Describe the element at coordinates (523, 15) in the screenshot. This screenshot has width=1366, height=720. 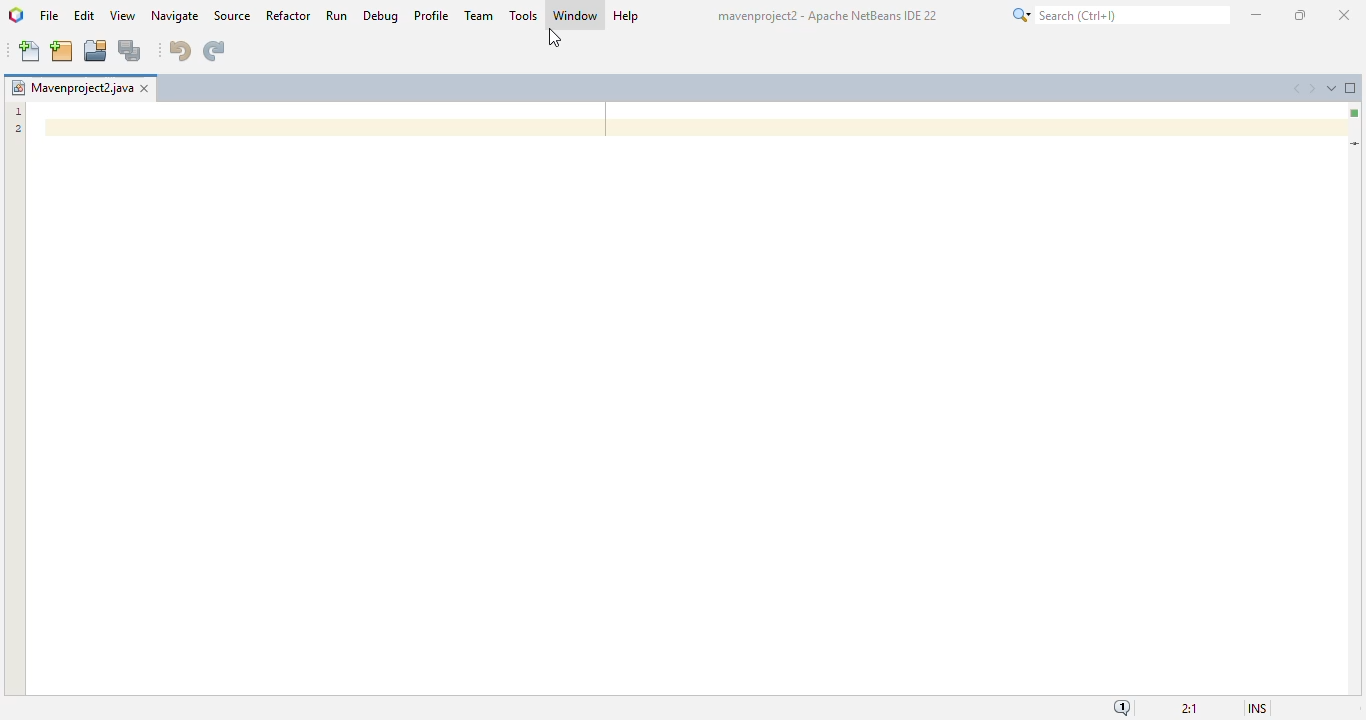
I see `tools` at that location.